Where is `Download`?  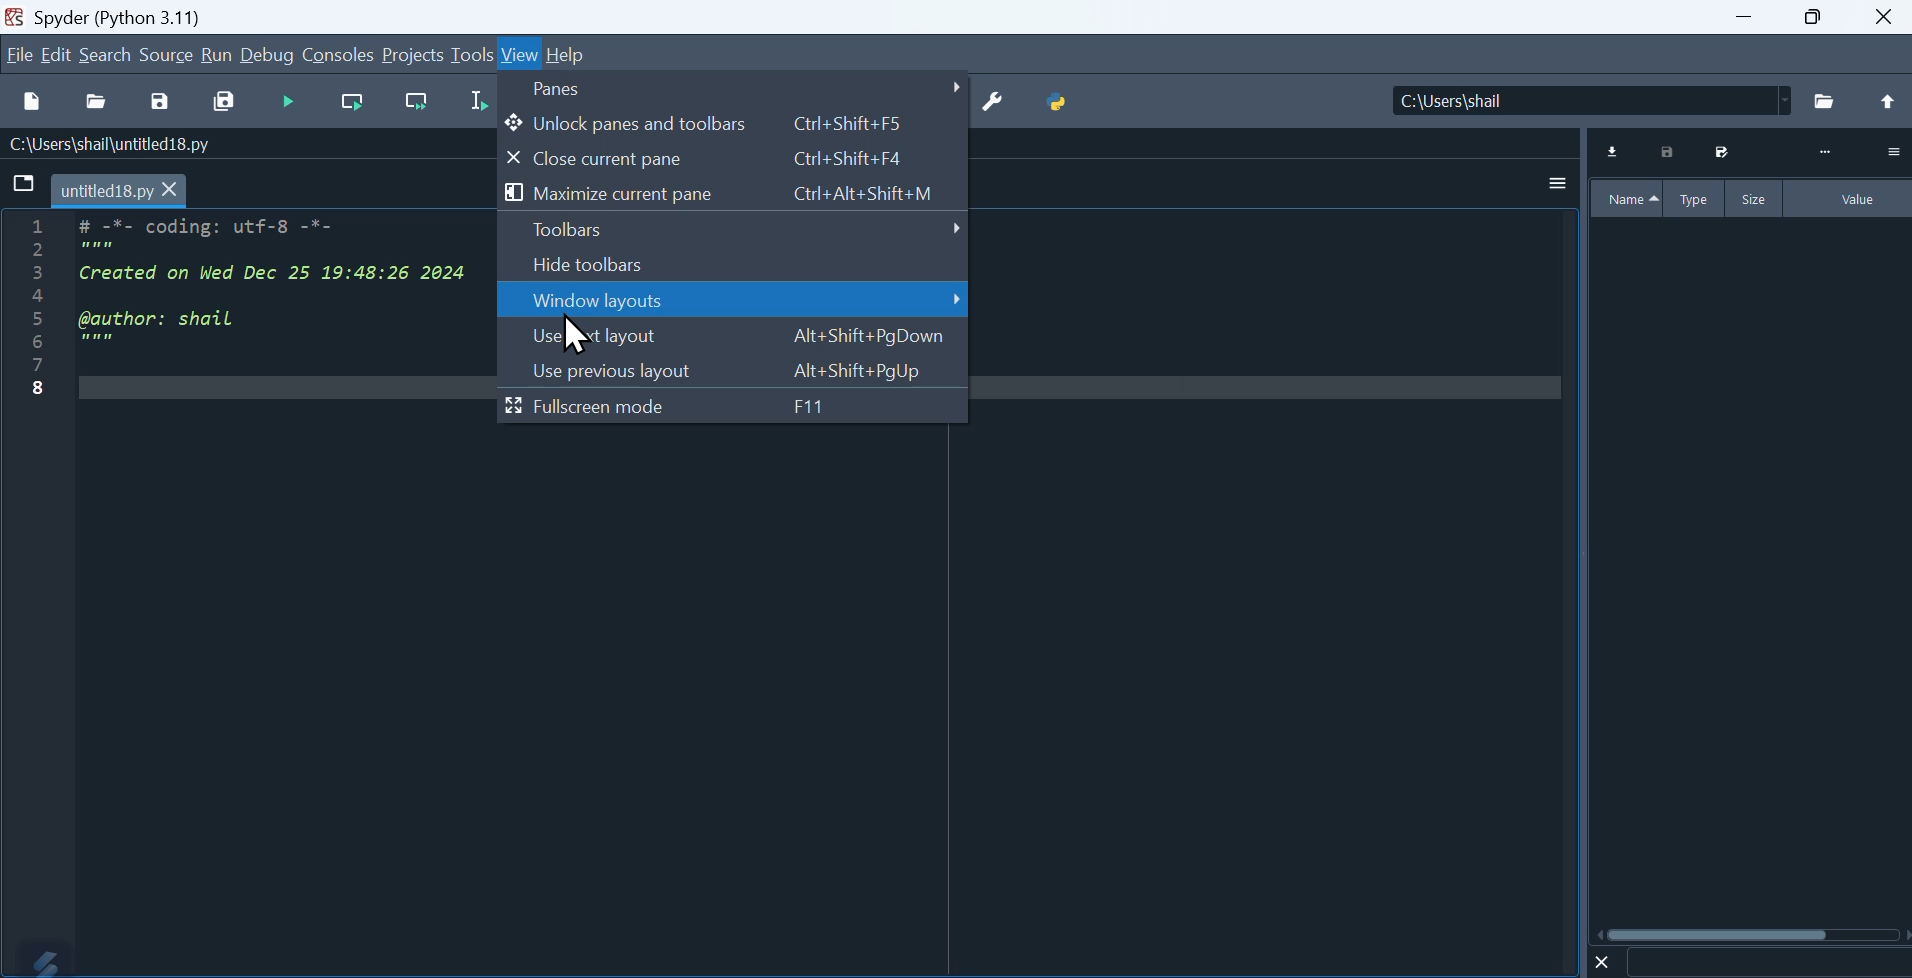
Download is located at coordinates (1614, 152).